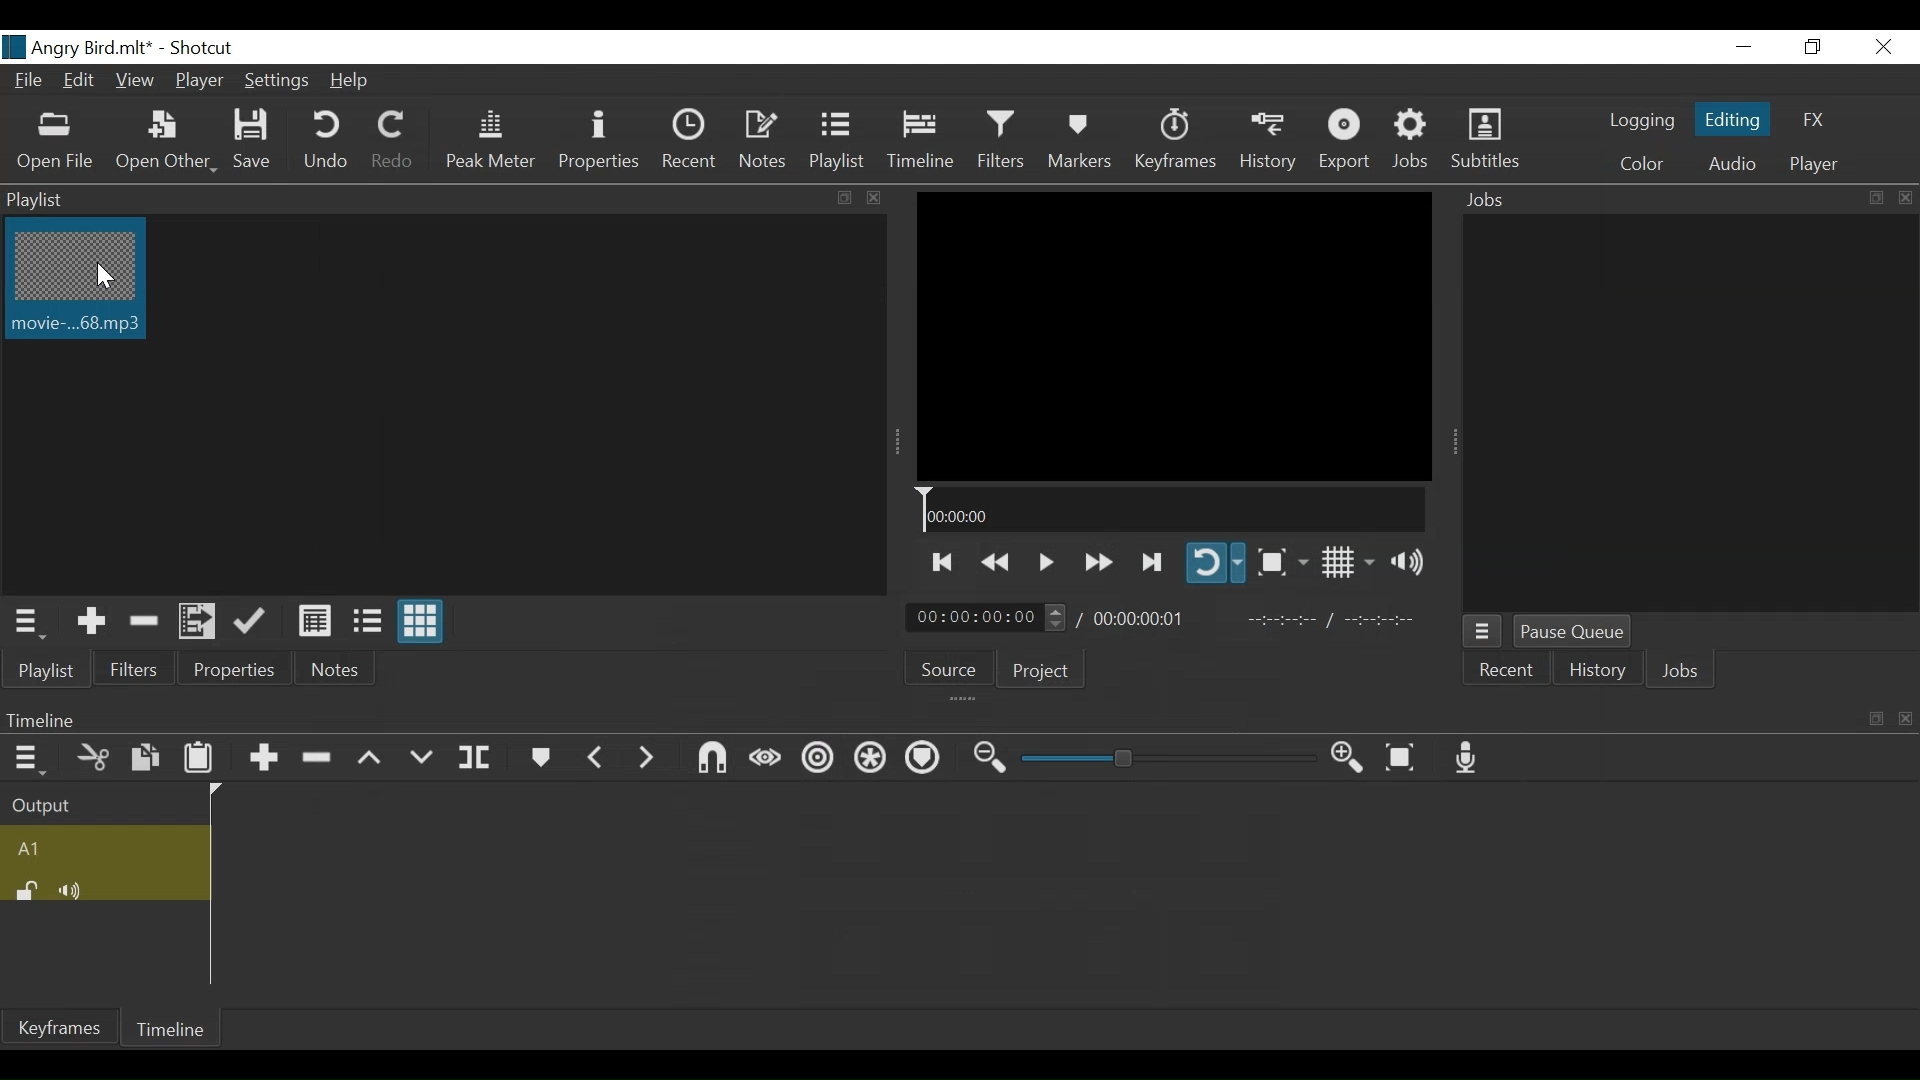  I want to click on Overwrite, so click(423, 756).